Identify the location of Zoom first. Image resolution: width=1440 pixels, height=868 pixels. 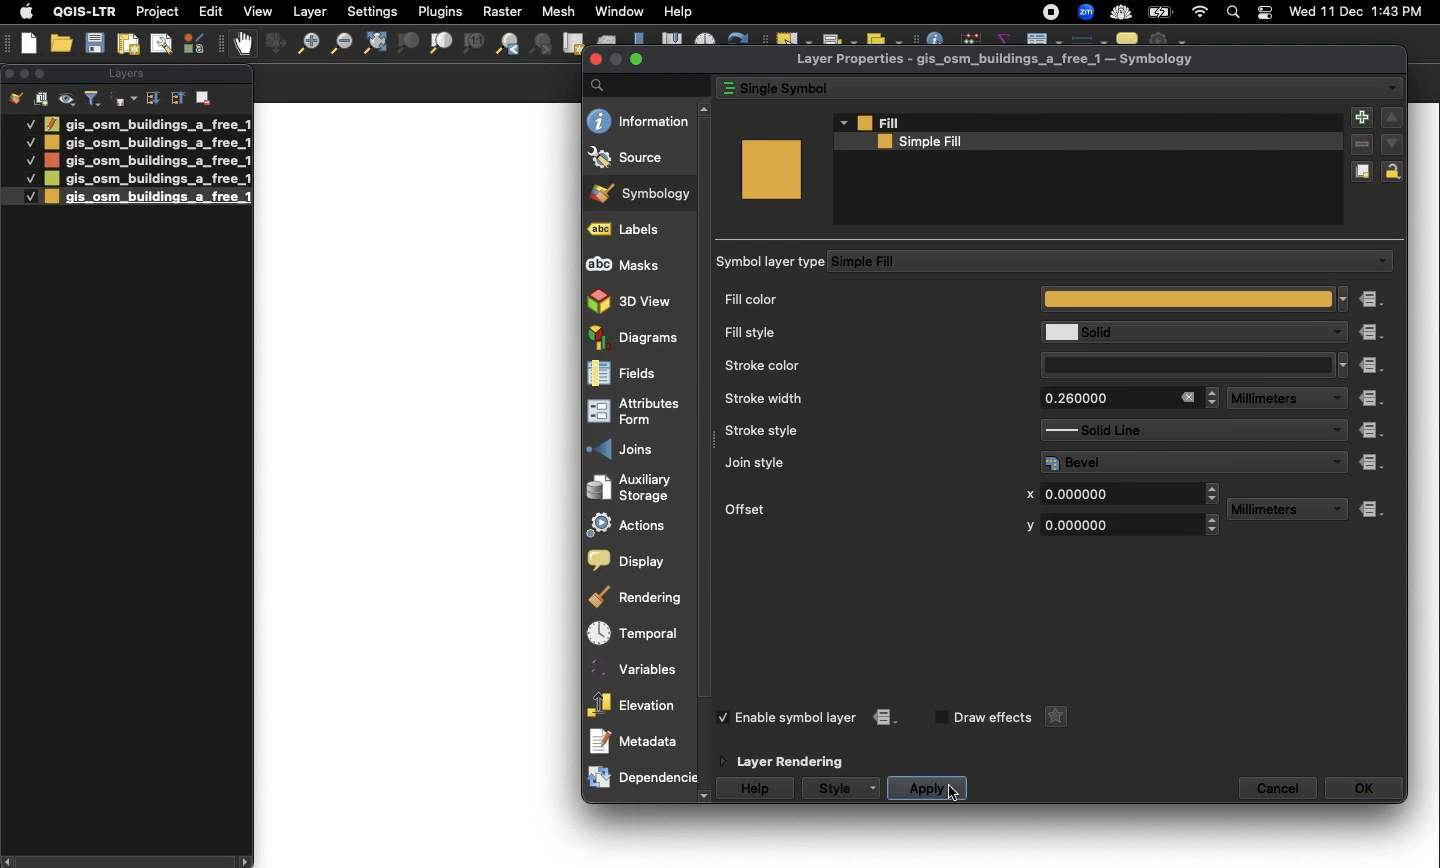
(542, 45).